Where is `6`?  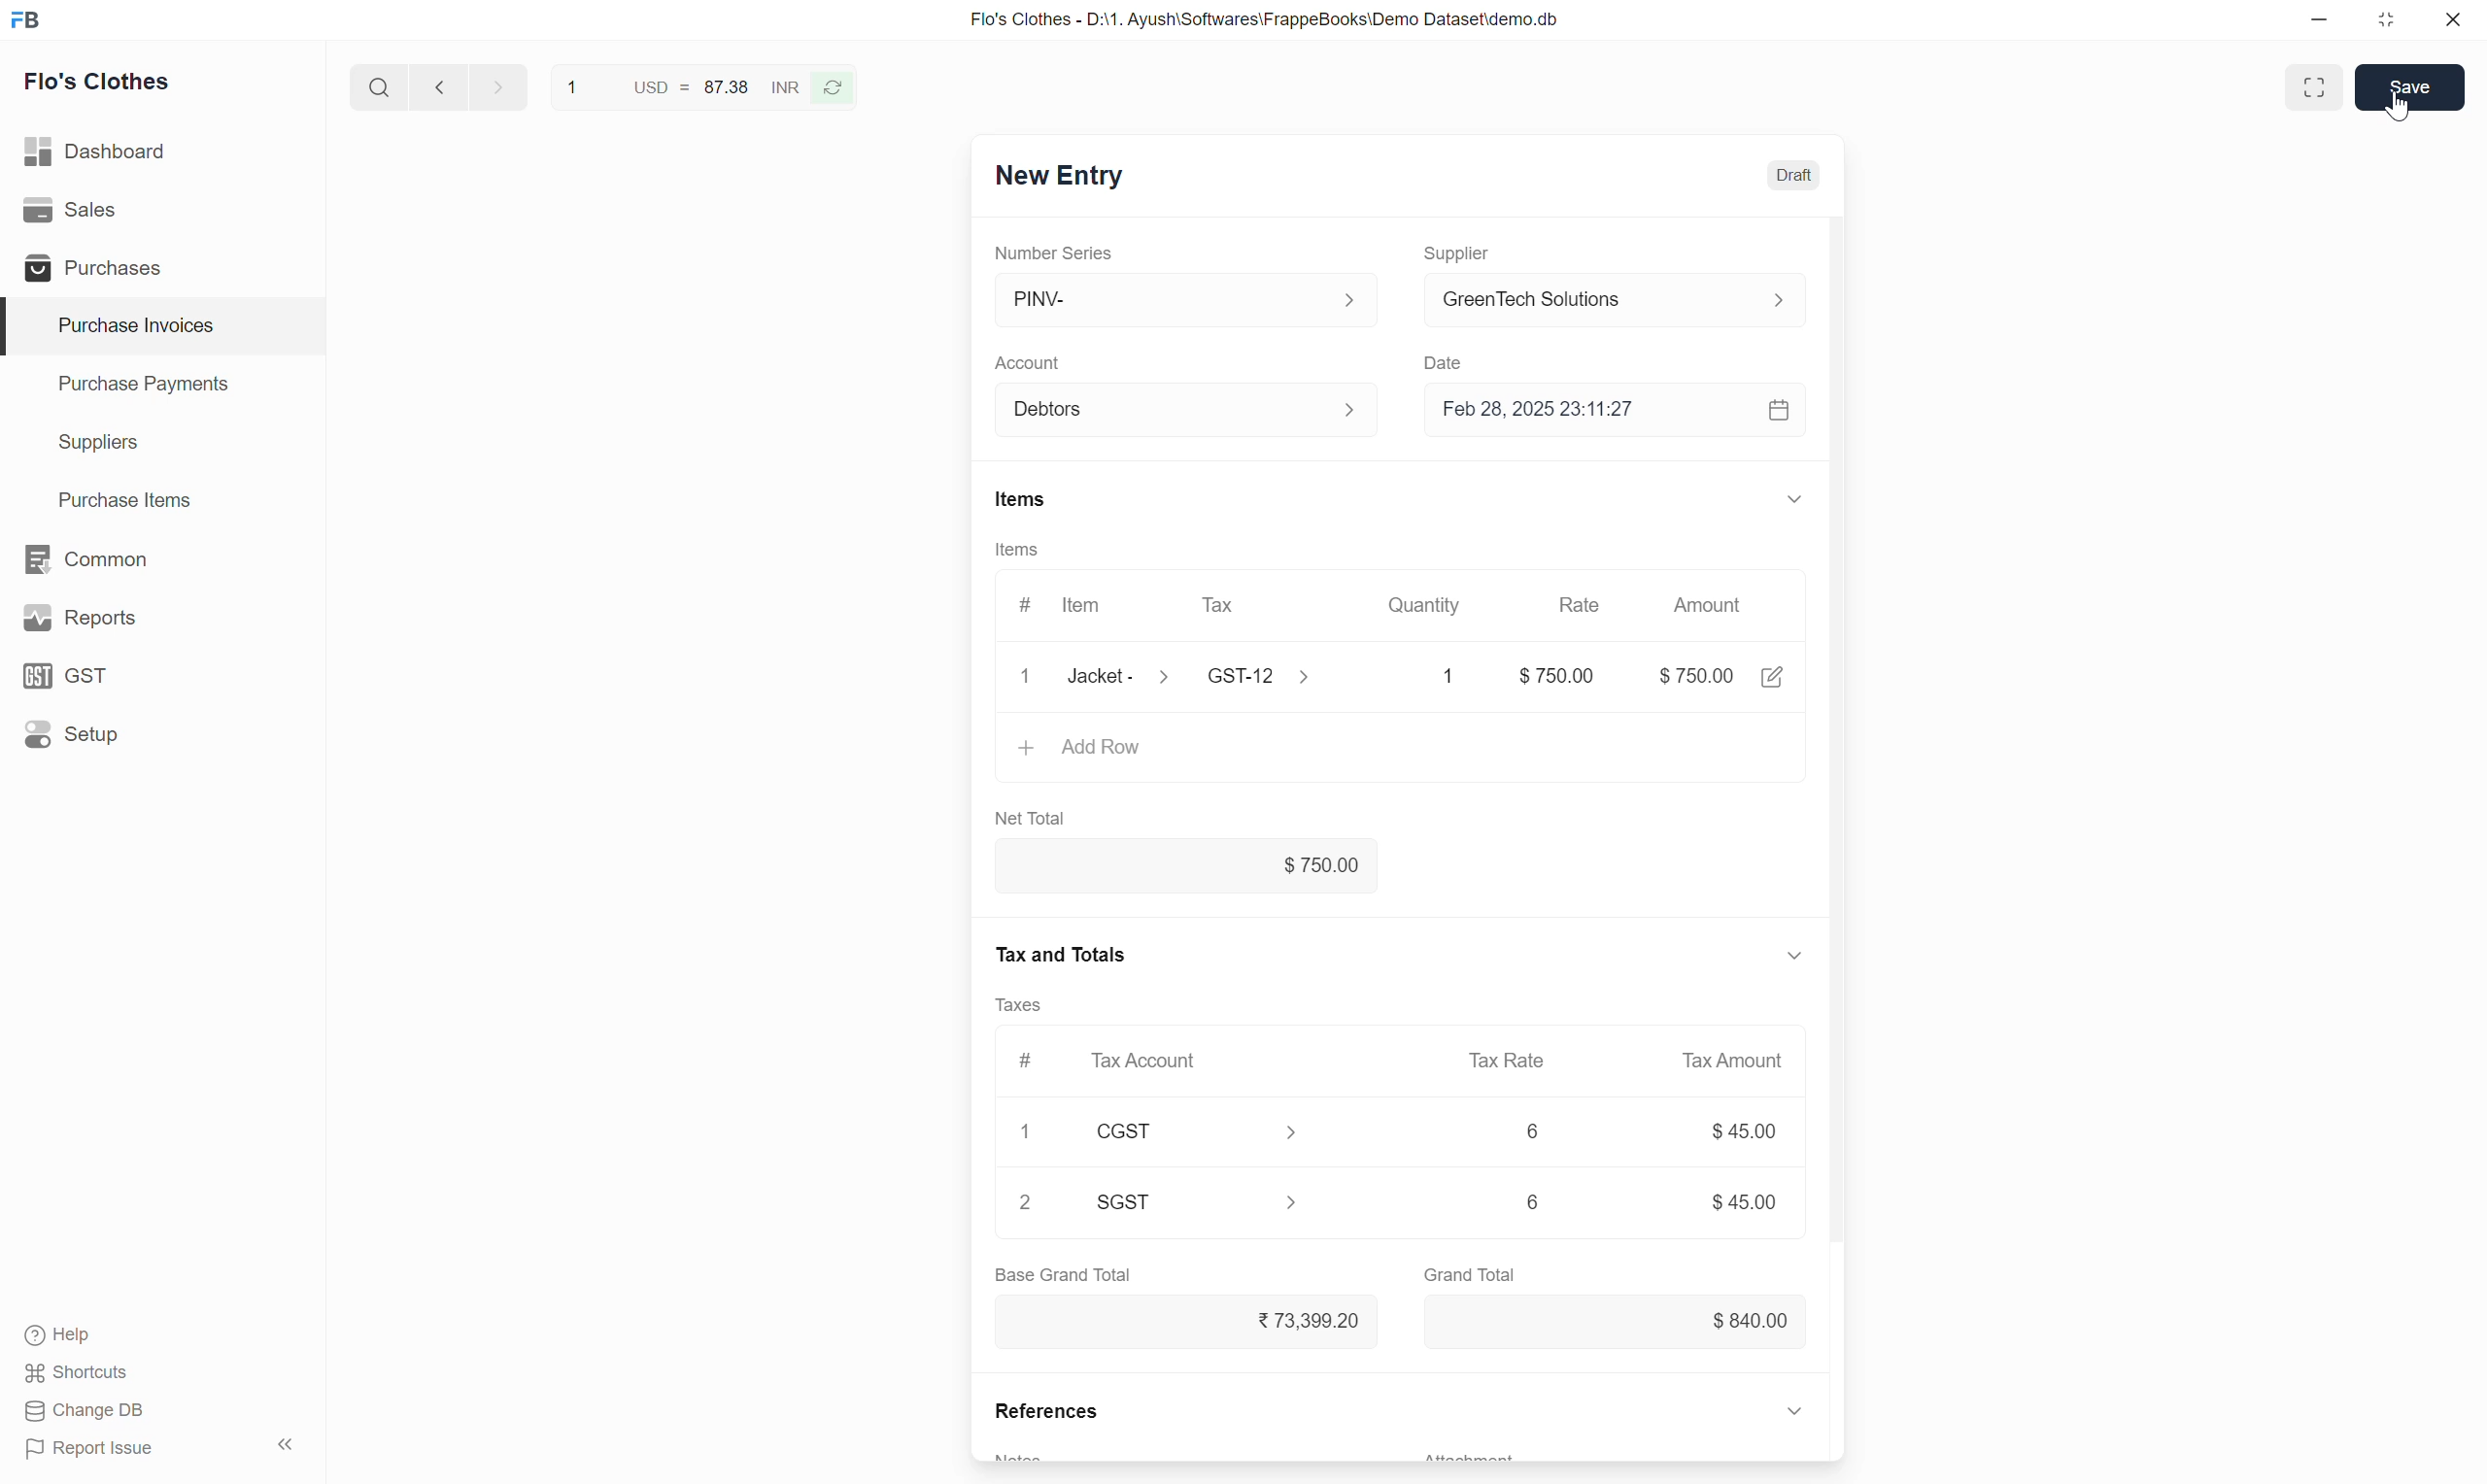 6 is located at coordinates (1533, 1130).